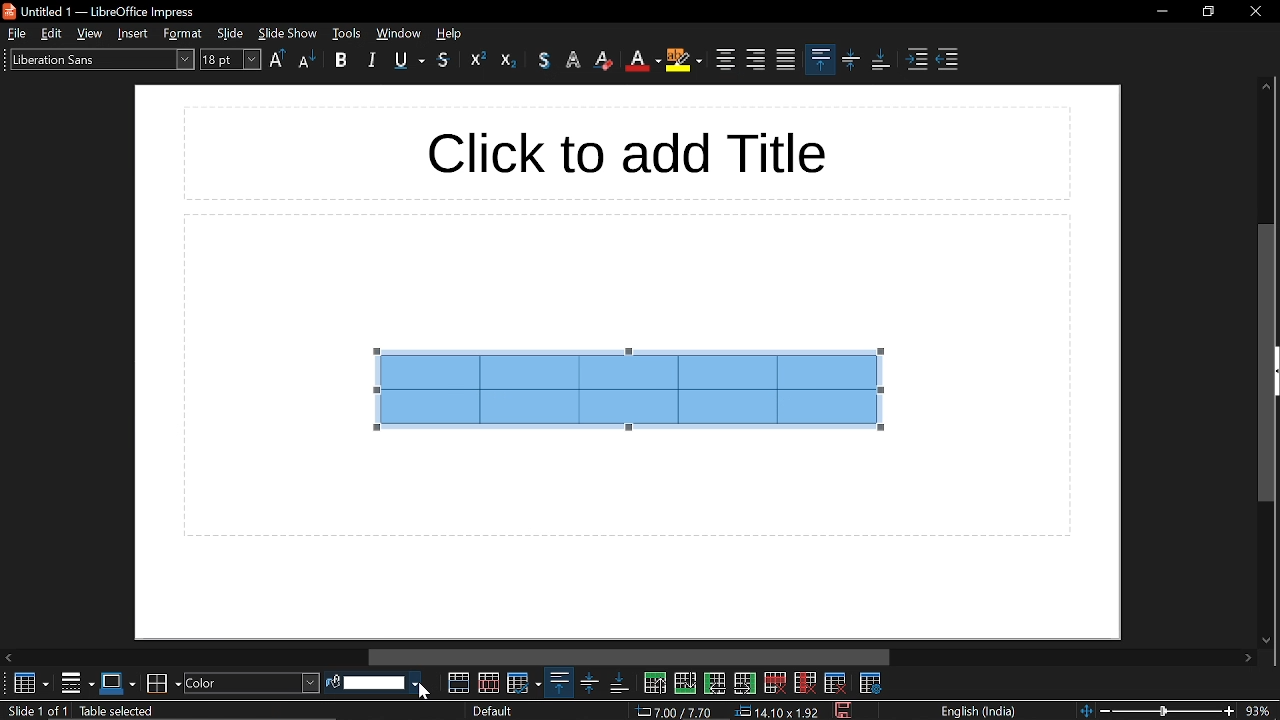 The height and width of the screenshot is (720, 1280). I want to click on zoom out, so click(1107, 710).